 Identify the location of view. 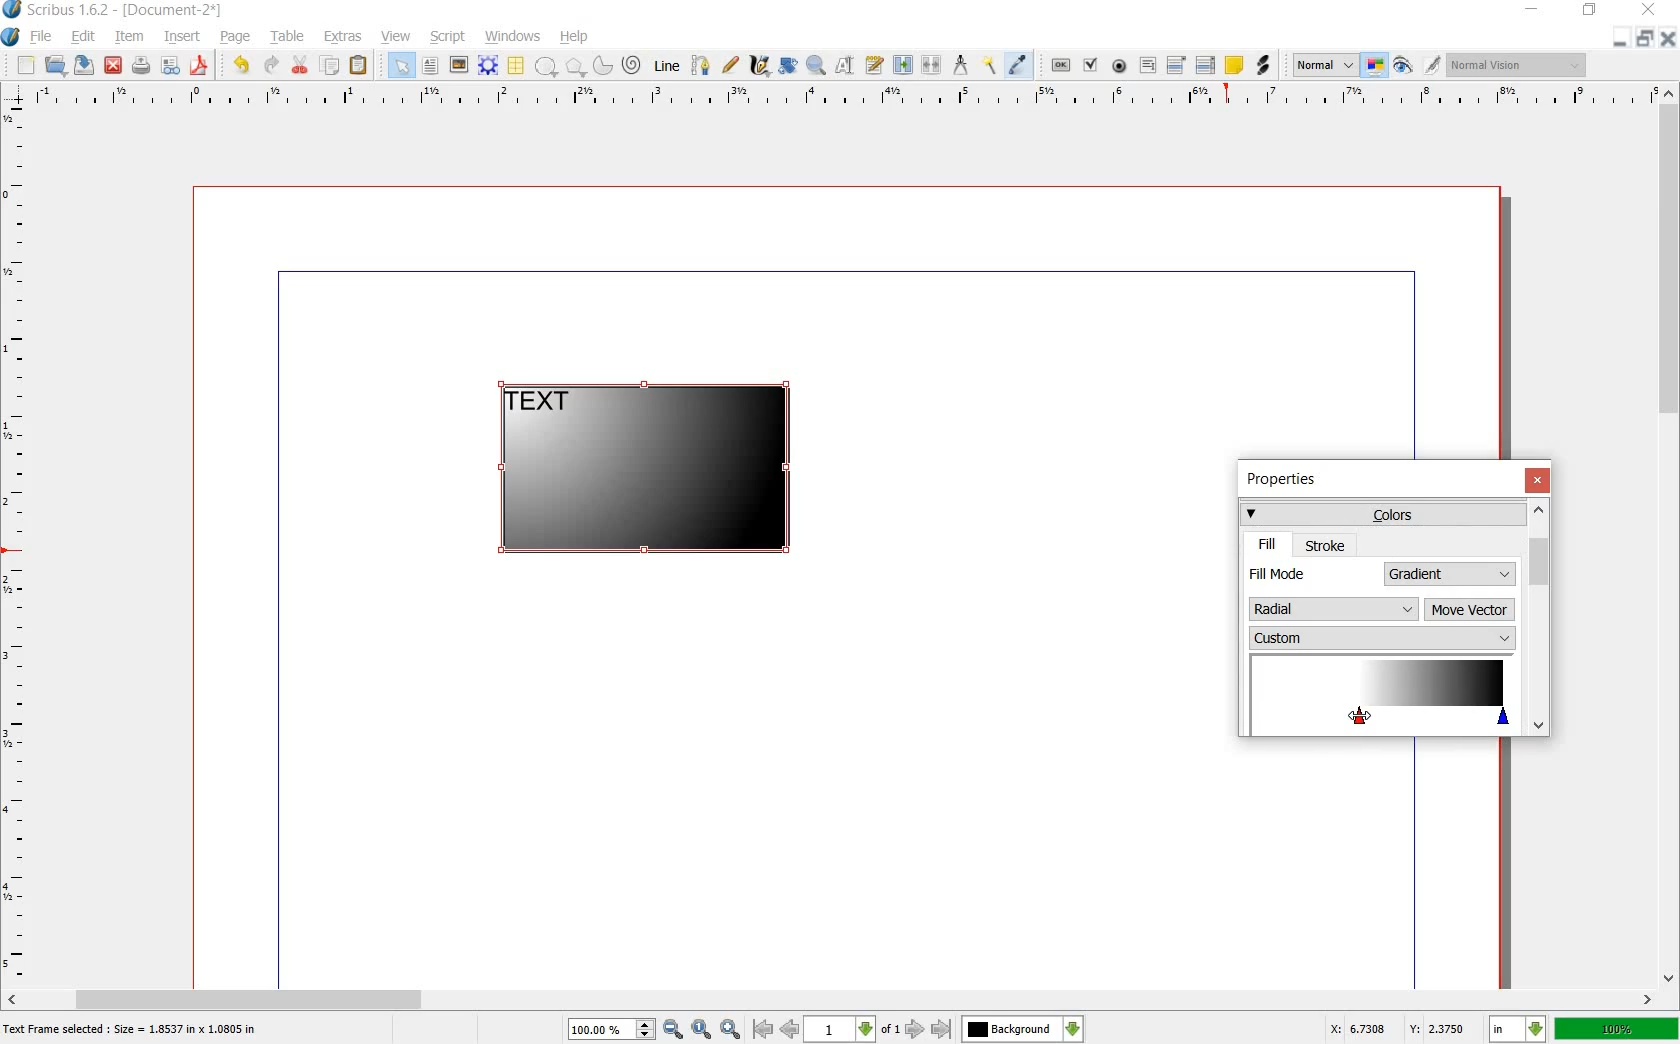
(397, 37).